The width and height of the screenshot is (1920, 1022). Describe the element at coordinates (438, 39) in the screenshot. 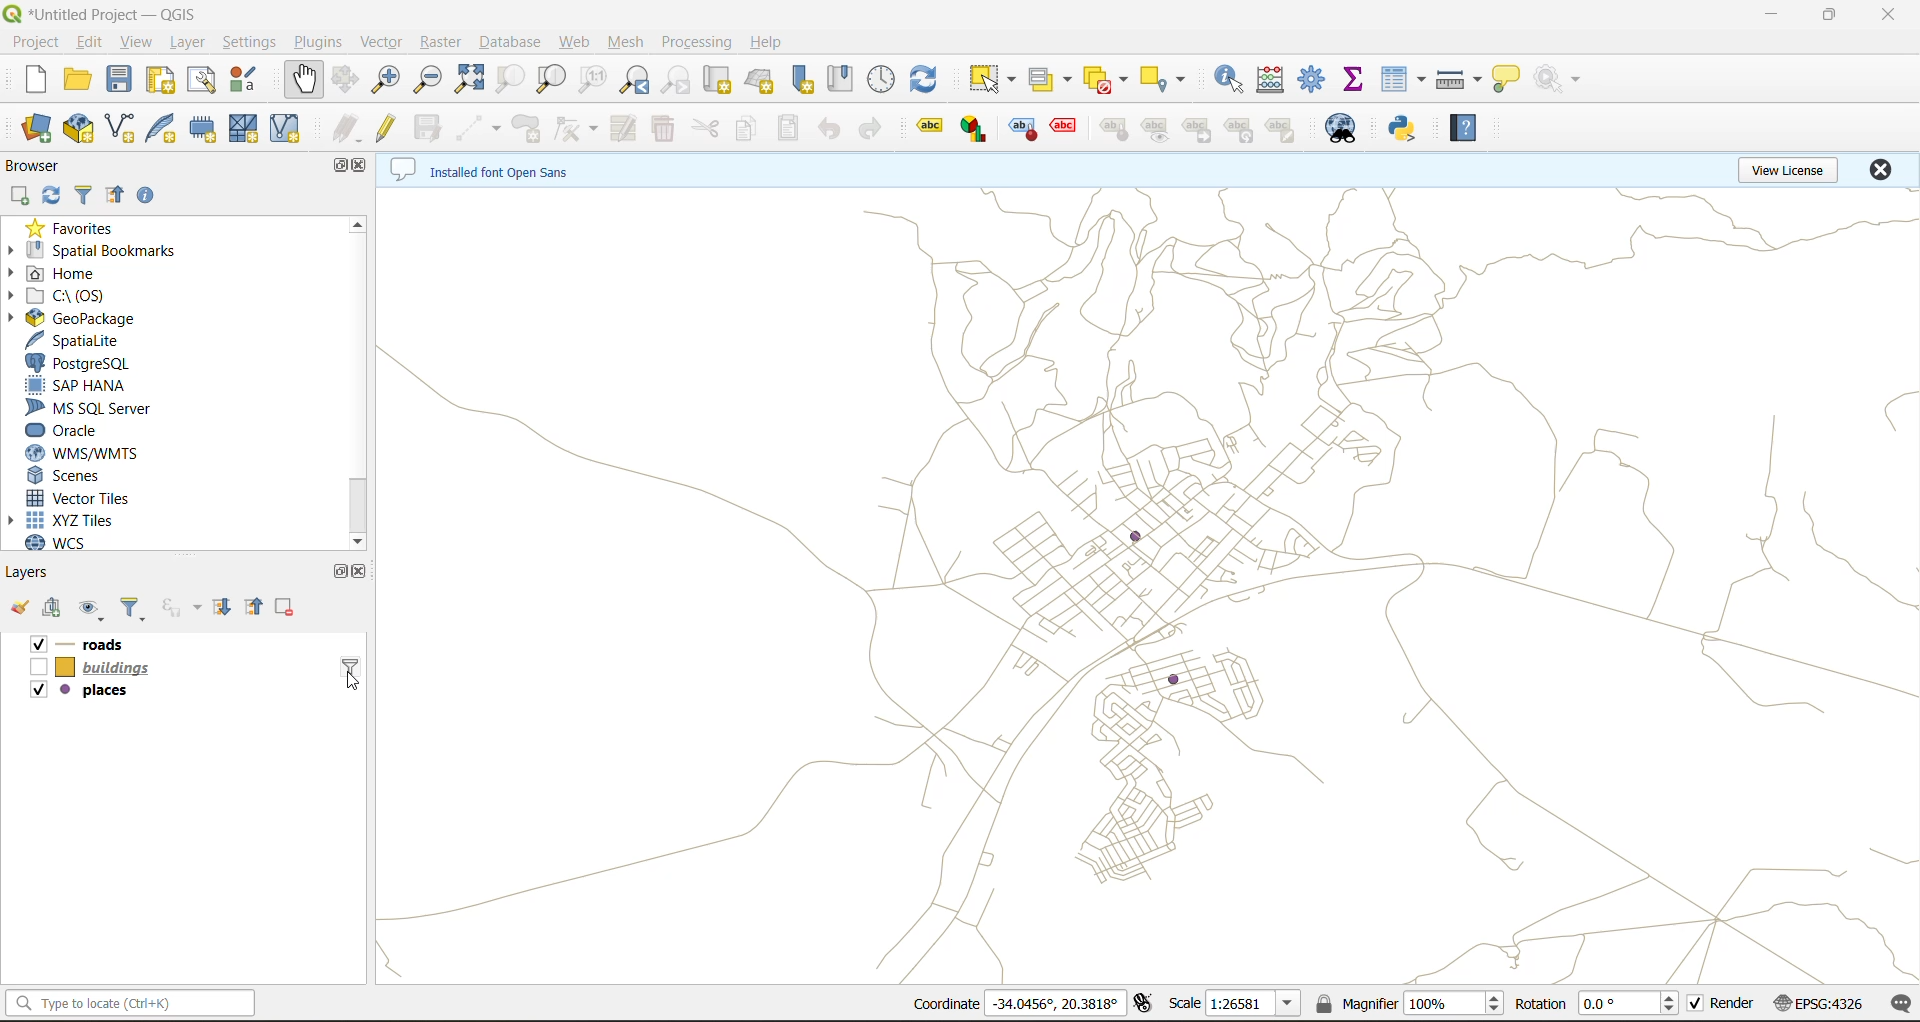

I see `raster` at that location.